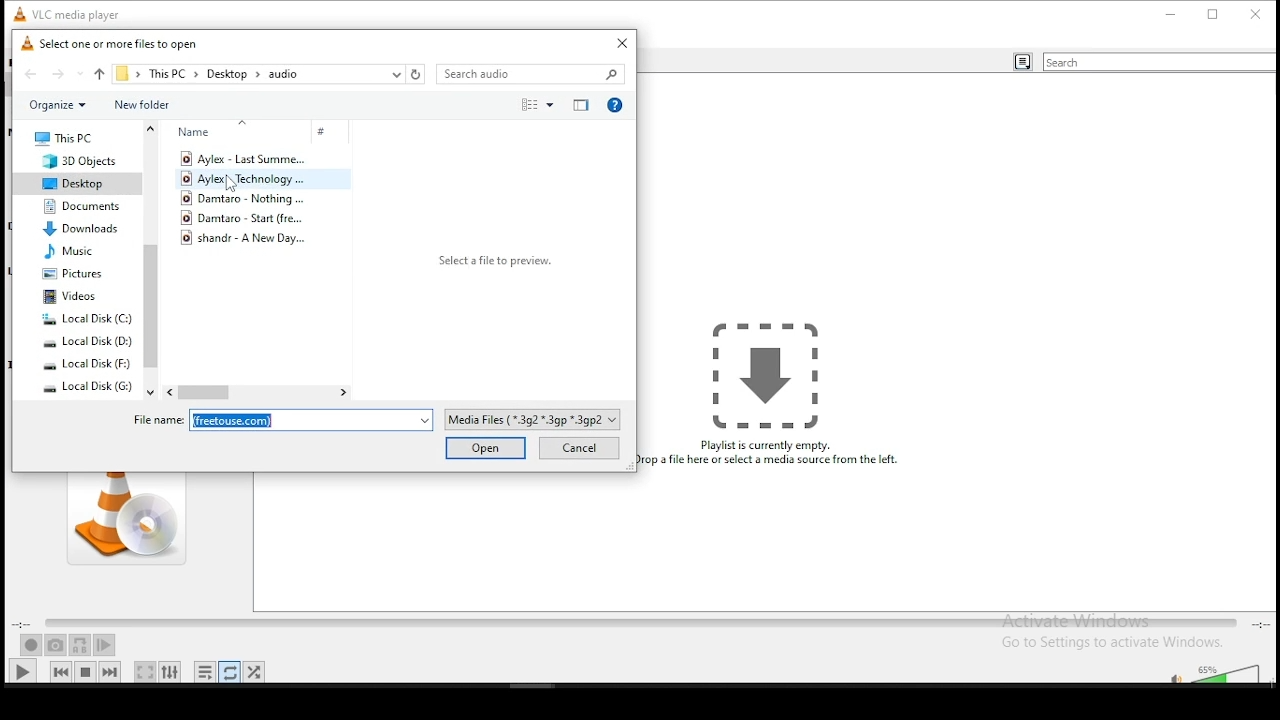 The image size is (1280, 720). Describe the element at coordinates (88, 342) in the screenshot. I see `local disk (D:)` at that location.